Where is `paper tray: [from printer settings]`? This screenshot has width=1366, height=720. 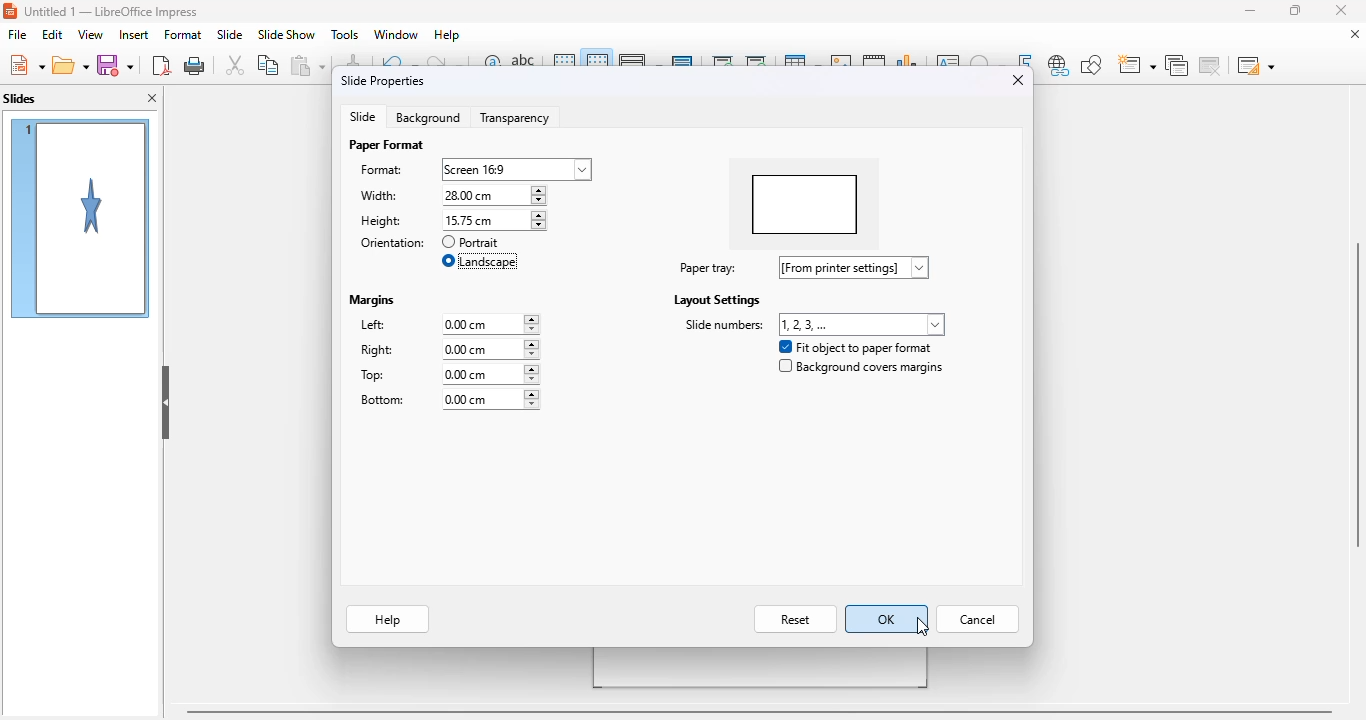 paper tray: [from printer settings] is located at coordinates (854, 267).